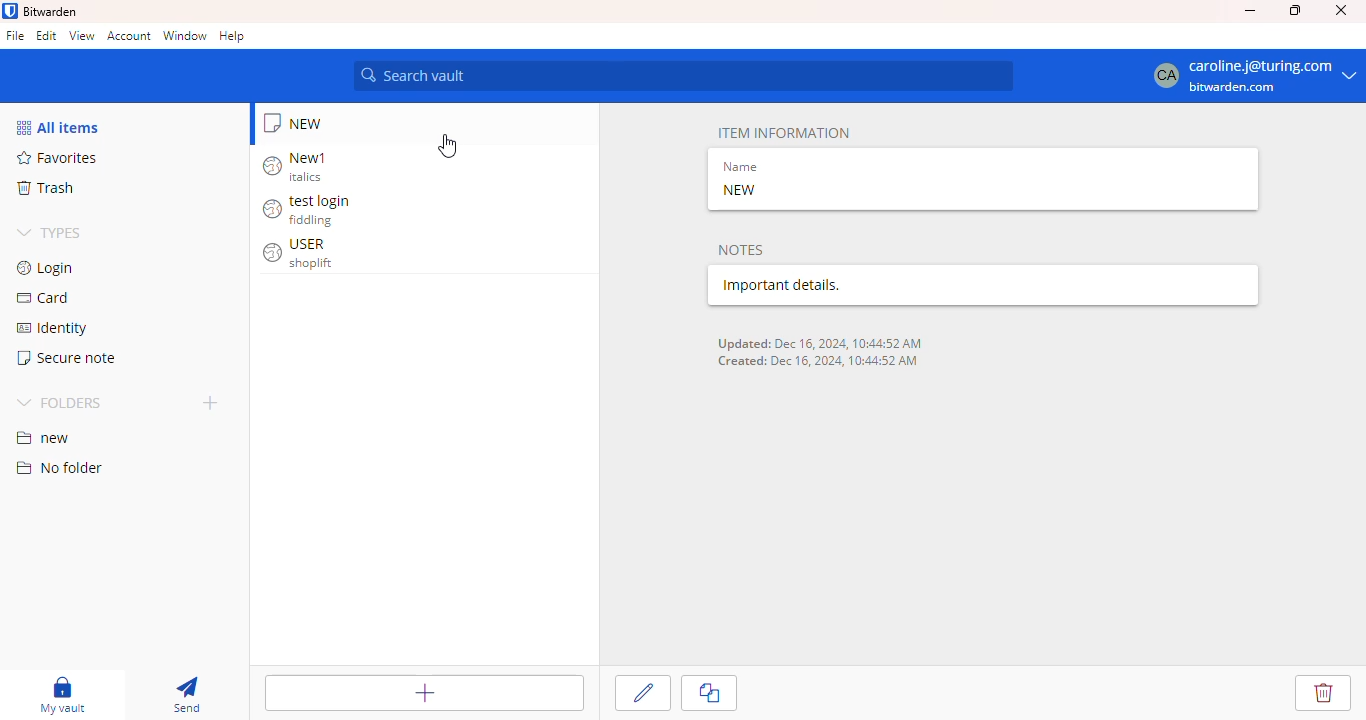 The width and height of the screenshot is (1366, 720). I want to click on account, so click(130, 35).